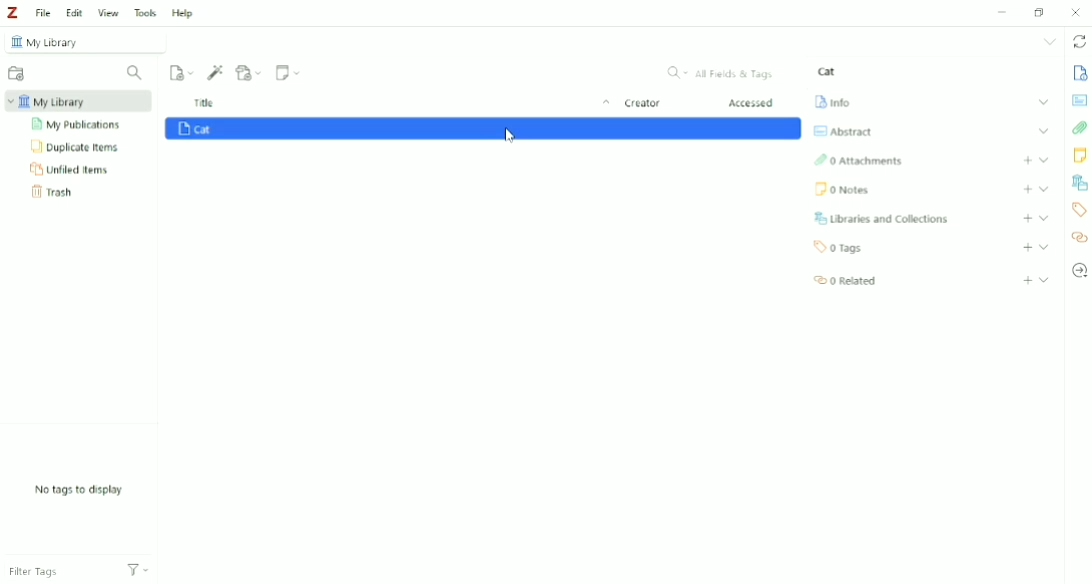  I want to click on Title, so click(404, 104).